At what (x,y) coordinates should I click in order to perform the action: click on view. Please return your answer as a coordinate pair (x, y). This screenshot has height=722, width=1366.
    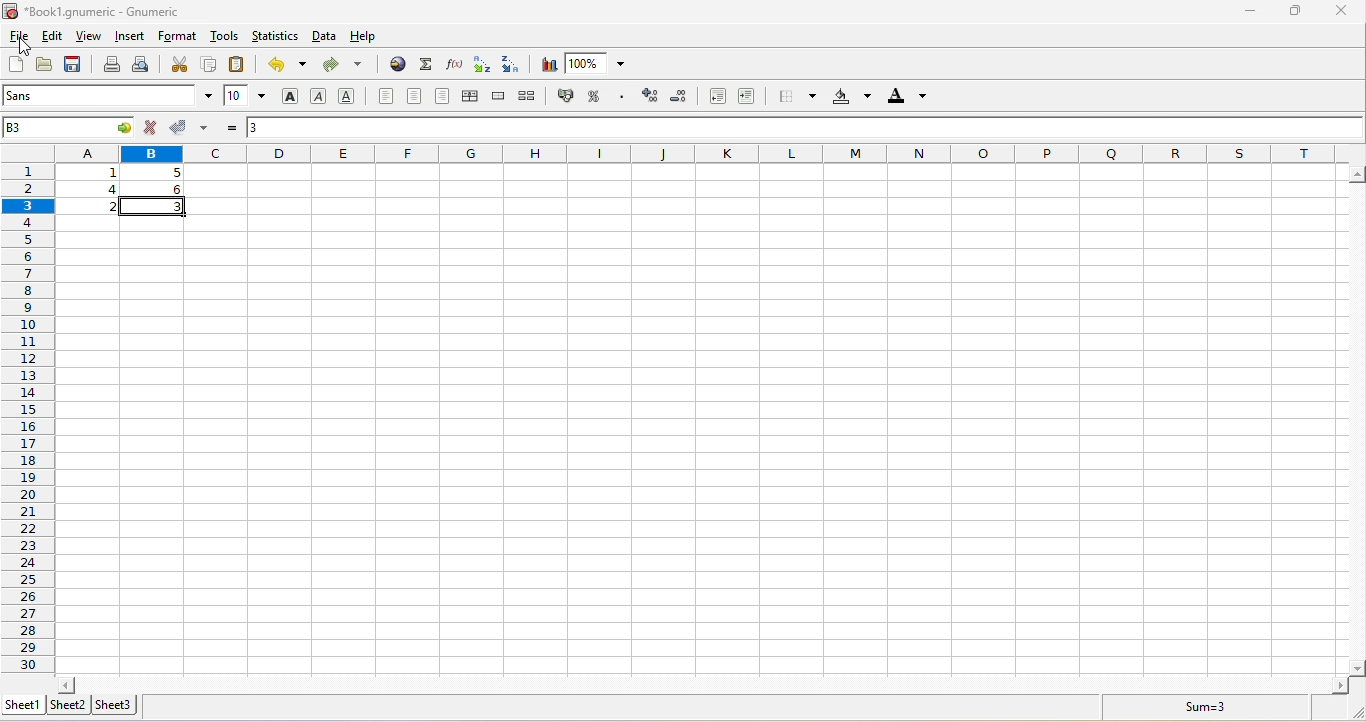
    Looking at the image, I should click on (88, 37).